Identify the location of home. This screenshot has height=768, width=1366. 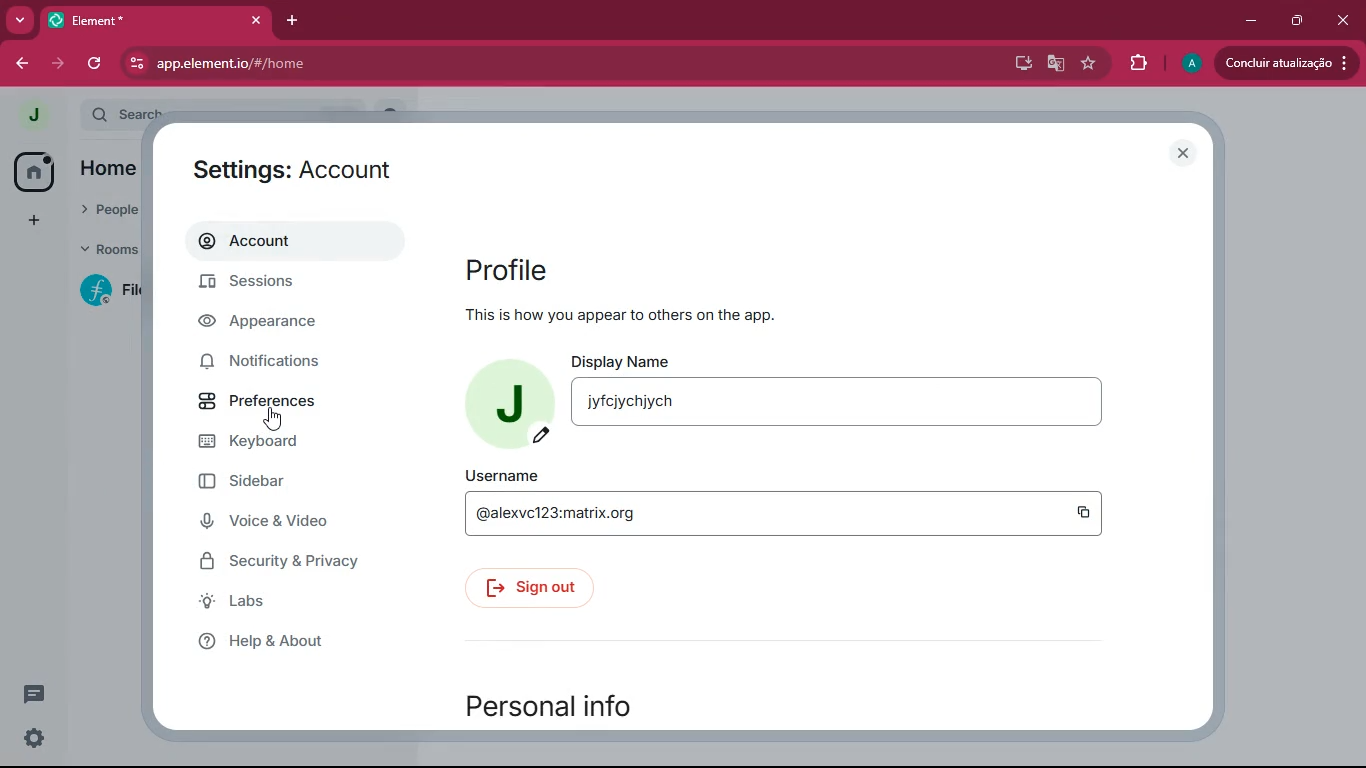
(103, 168).